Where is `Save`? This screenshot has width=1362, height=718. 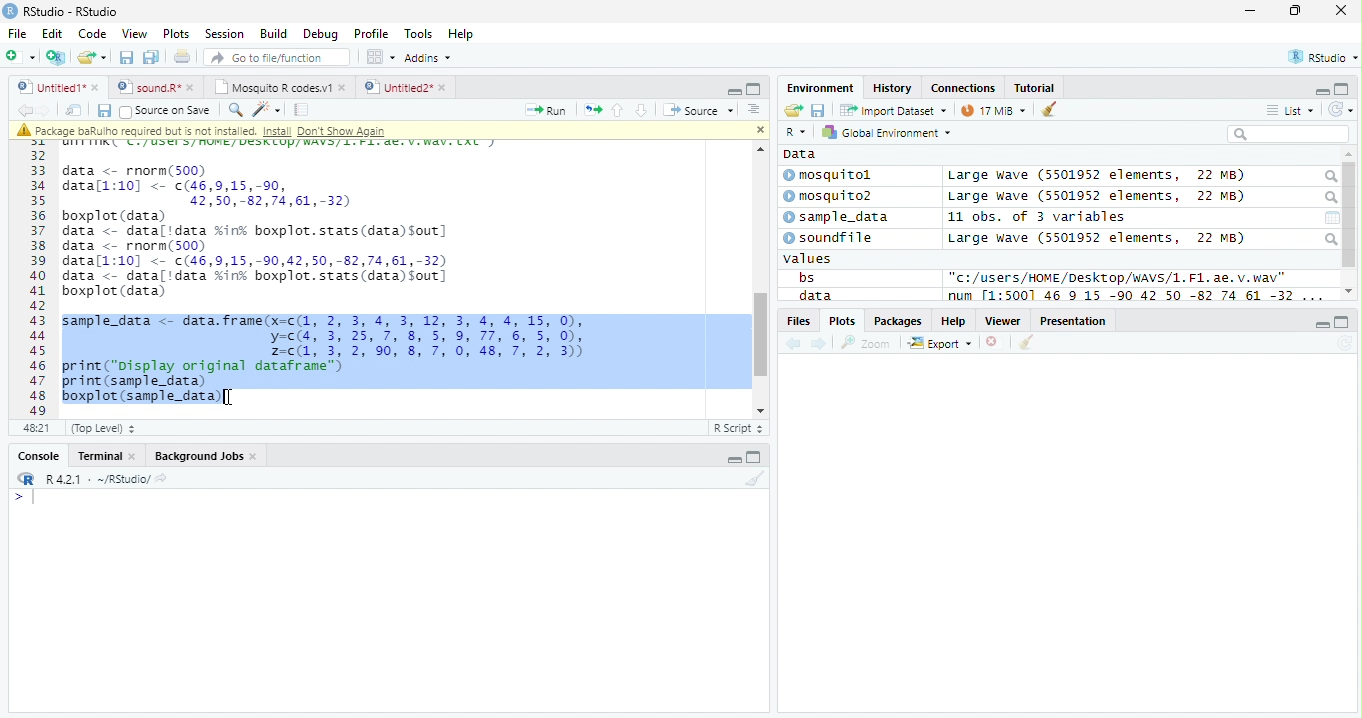 Save is located at coordinates (103, 111).